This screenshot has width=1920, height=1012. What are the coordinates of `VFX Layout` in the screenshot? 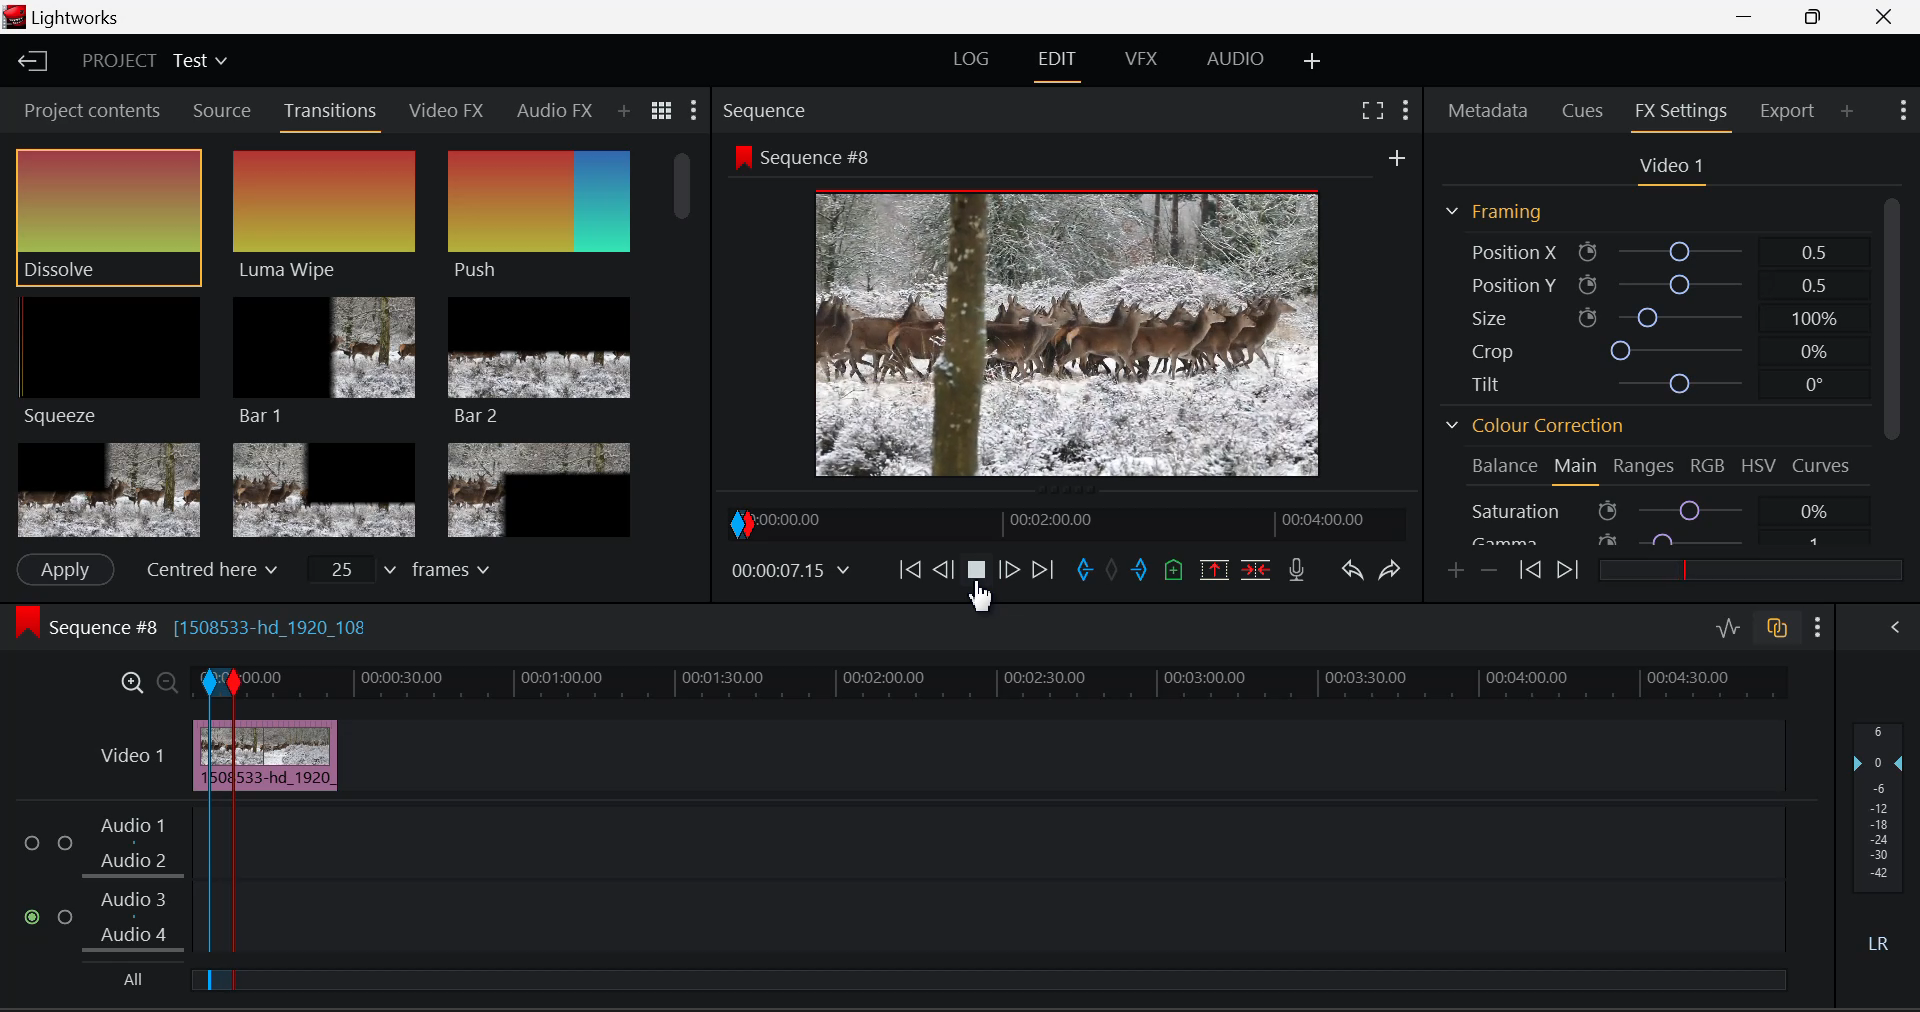 It's located at (1145, 61).